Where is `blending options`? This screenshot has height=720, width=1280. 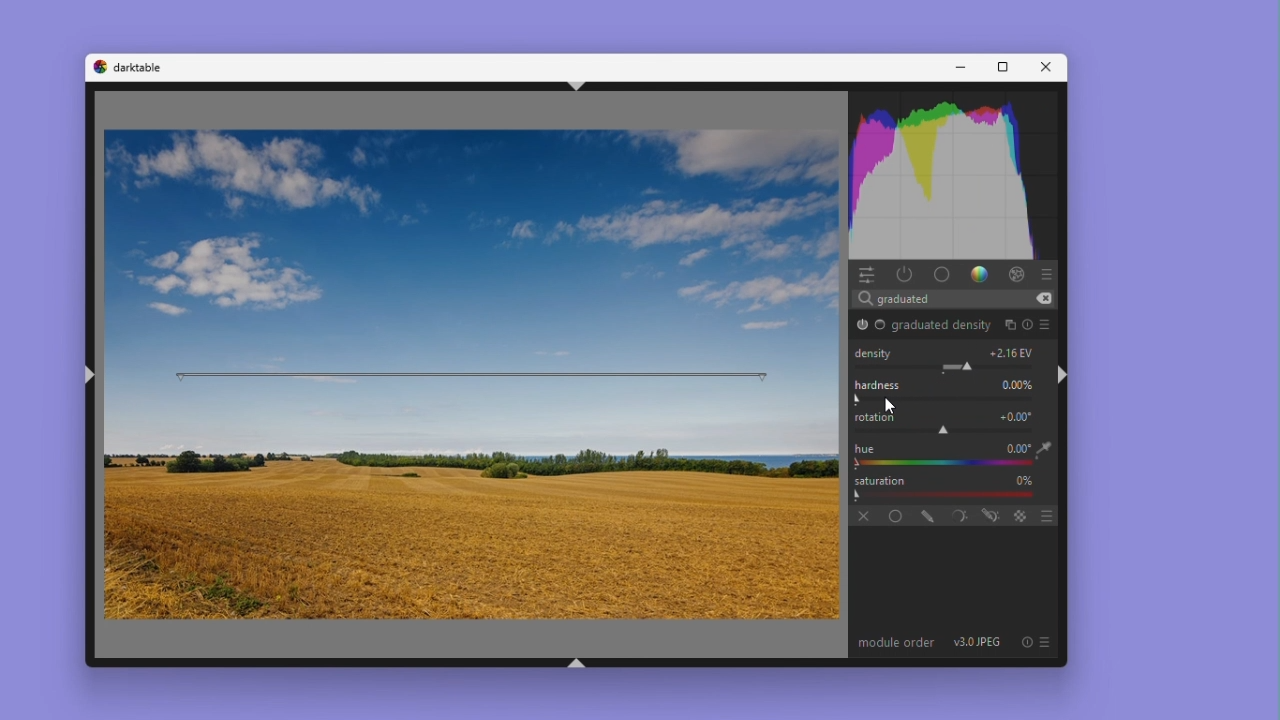
blending options is located at coordinates (1046, 515).